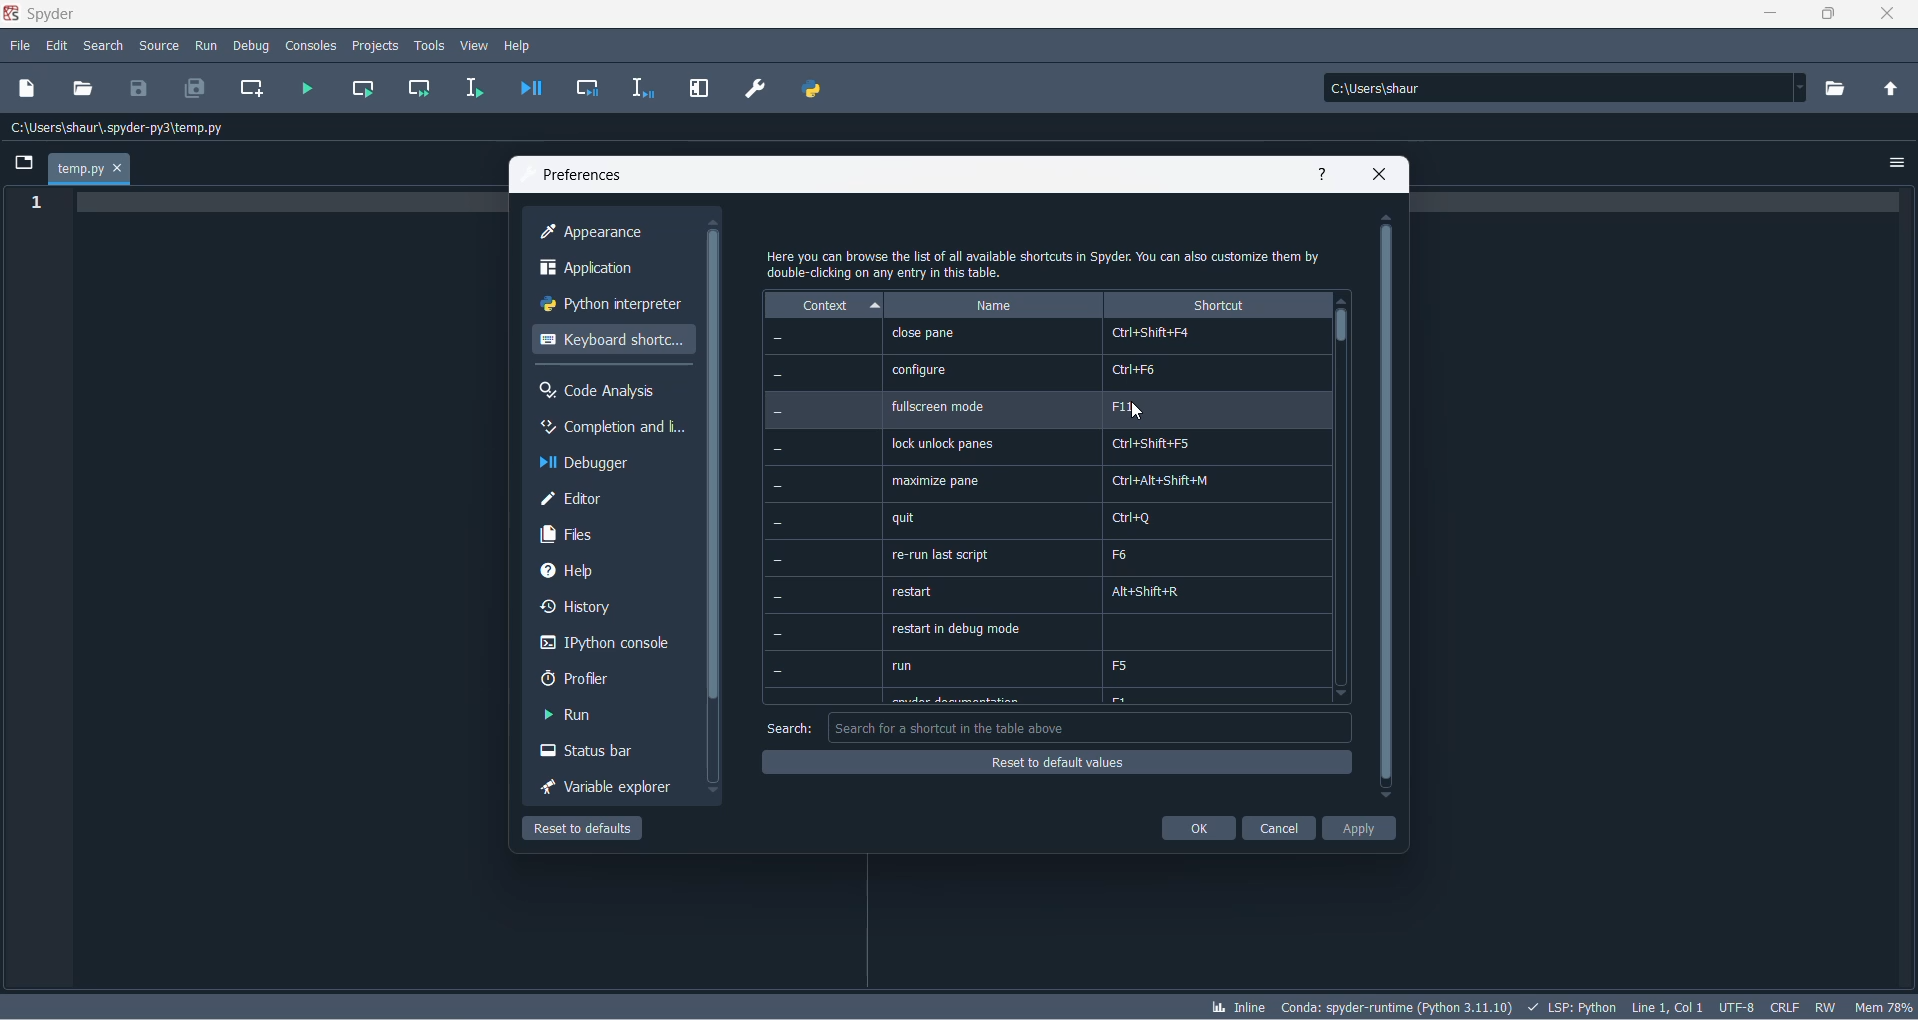  I want to click on open, so click(83, 87).